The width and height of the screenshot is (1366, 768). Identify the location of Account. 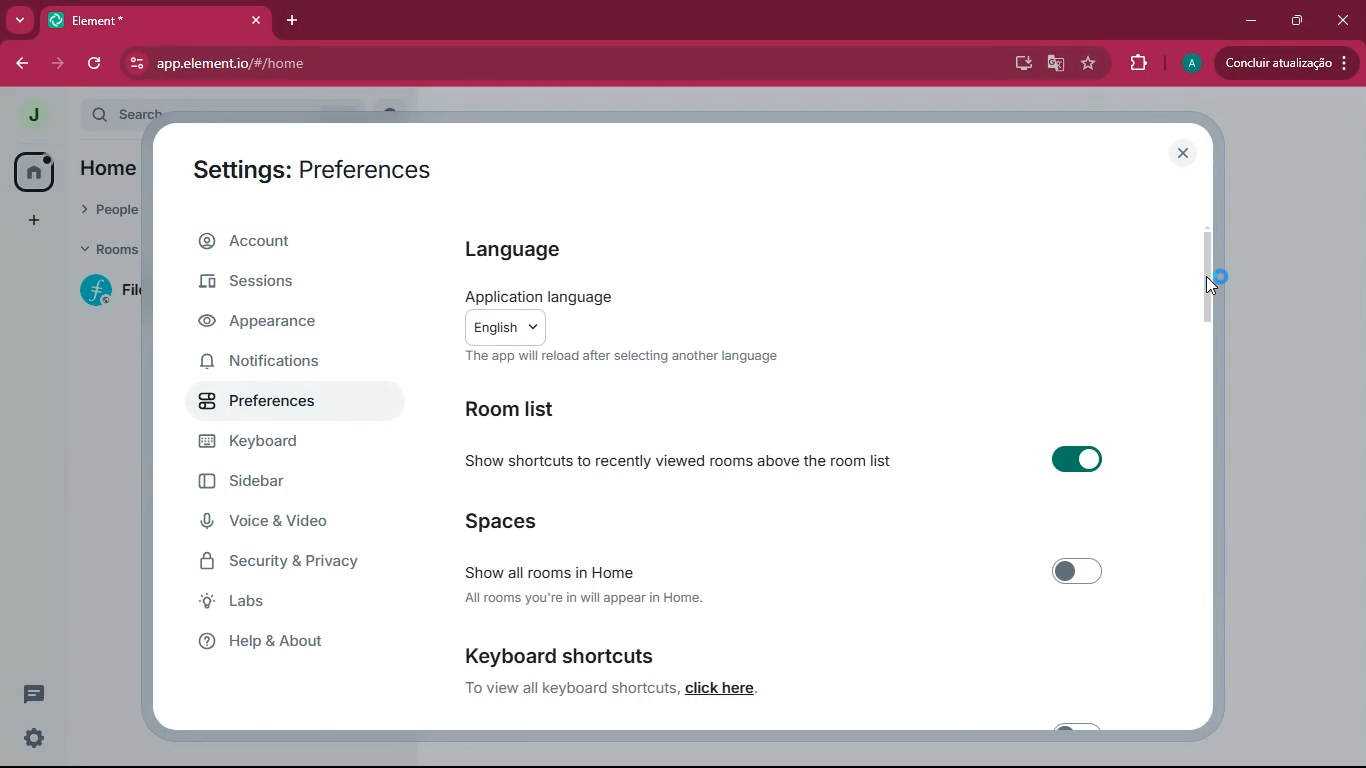
(283, 241).